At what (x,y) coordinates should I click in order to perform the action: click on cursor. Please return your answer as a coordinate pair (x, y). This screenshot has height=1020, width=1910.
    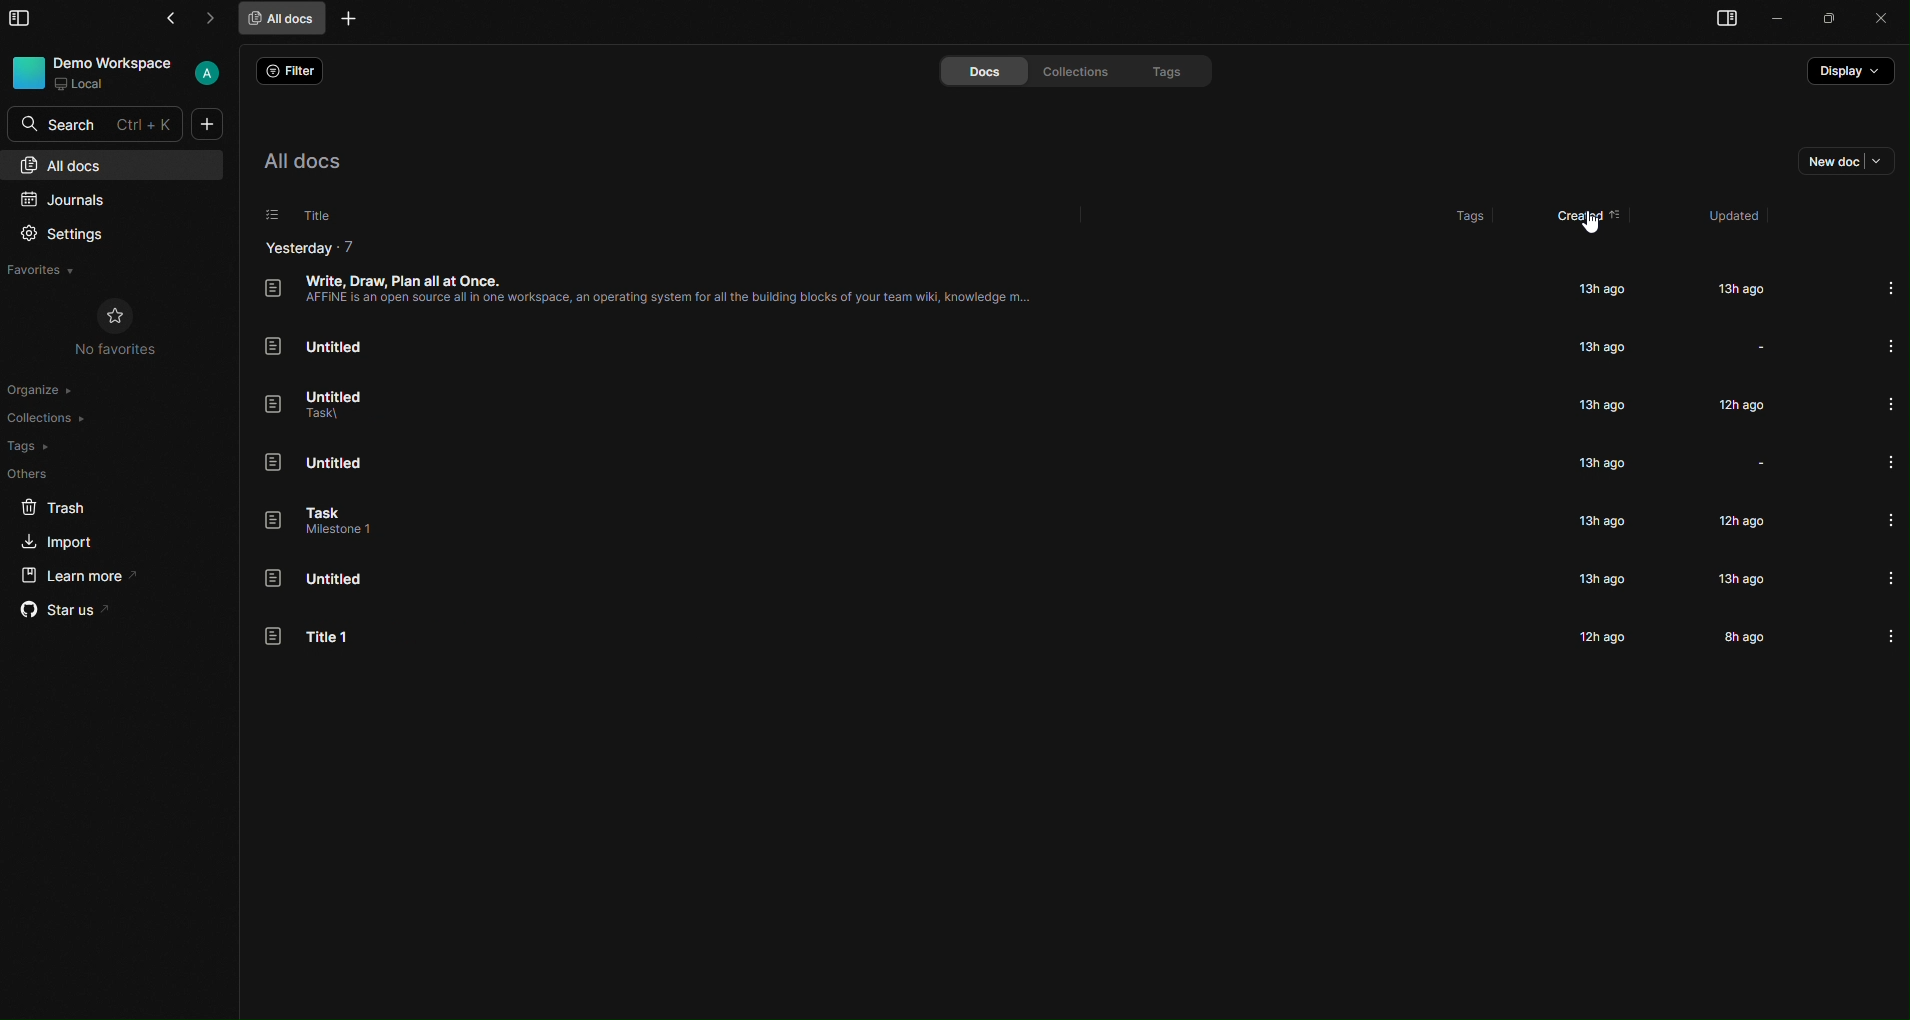
    Looking at the image, I should click on (1590, 228).